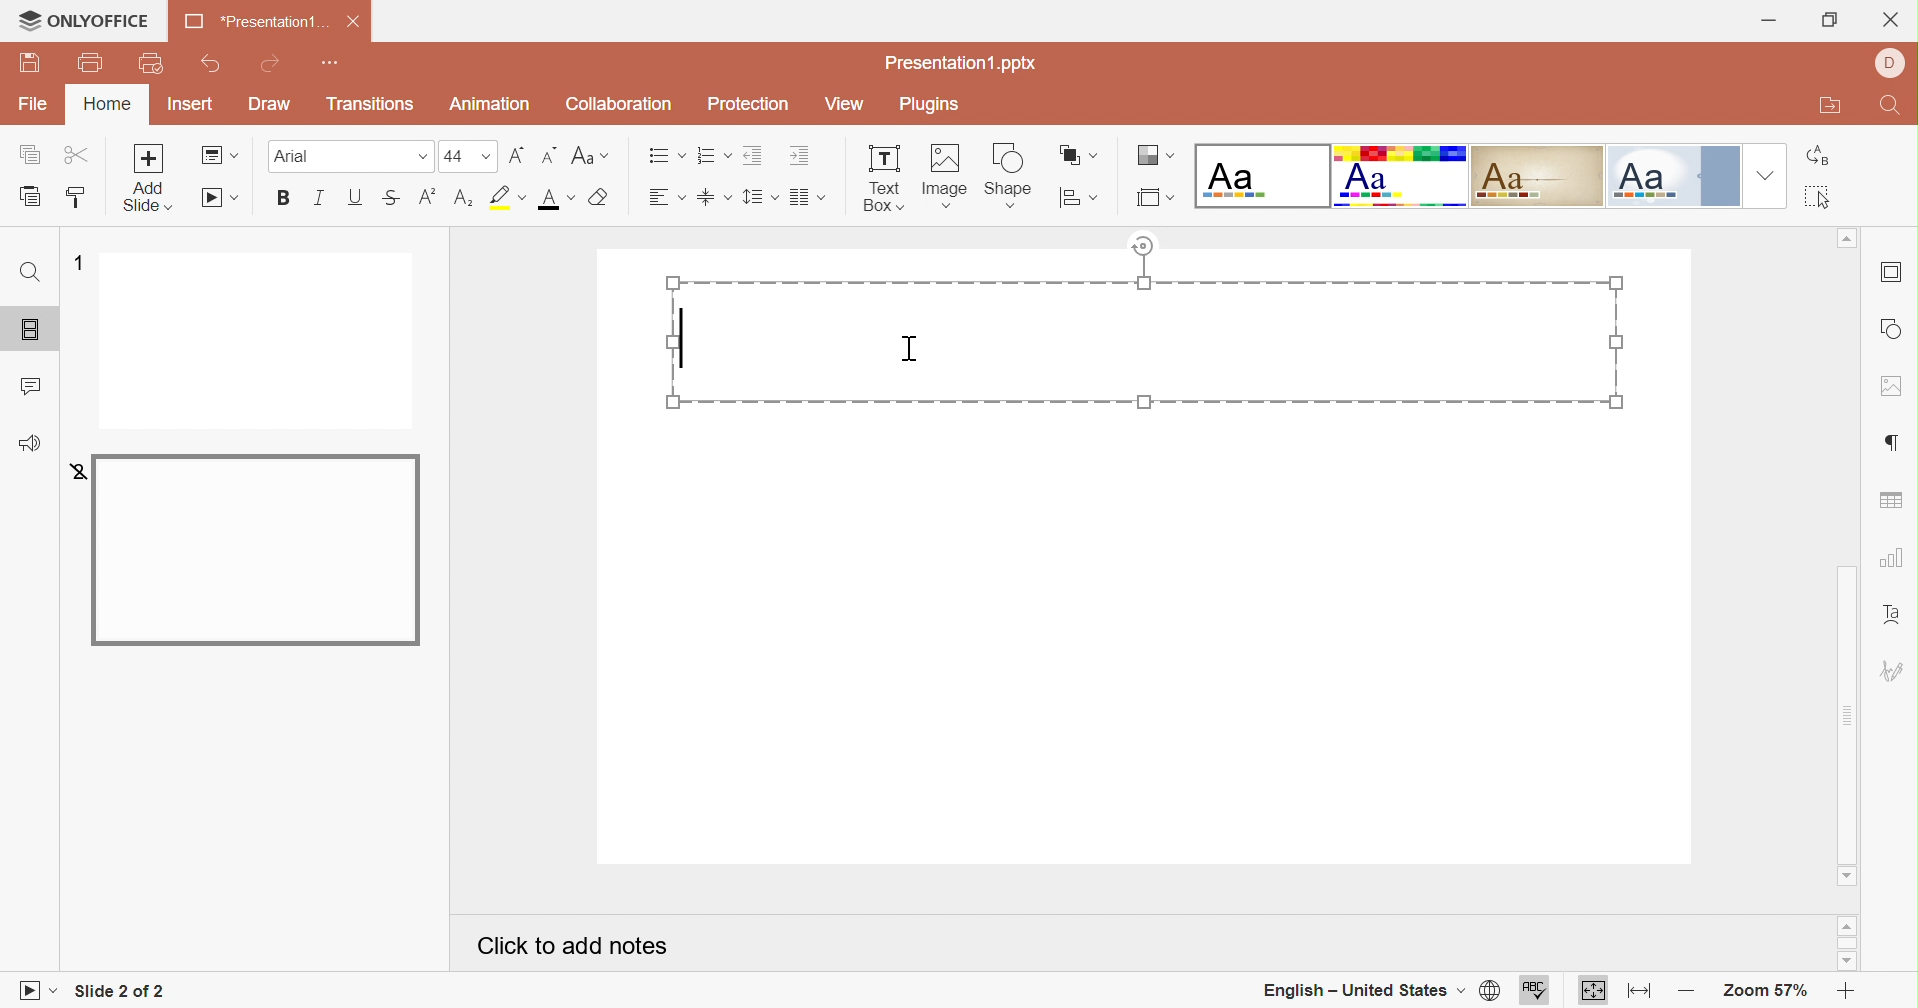  What do you see at coordinates (221, 156) in the screenshot?
I see `Change slide layout` at bounding box center [221, 156].